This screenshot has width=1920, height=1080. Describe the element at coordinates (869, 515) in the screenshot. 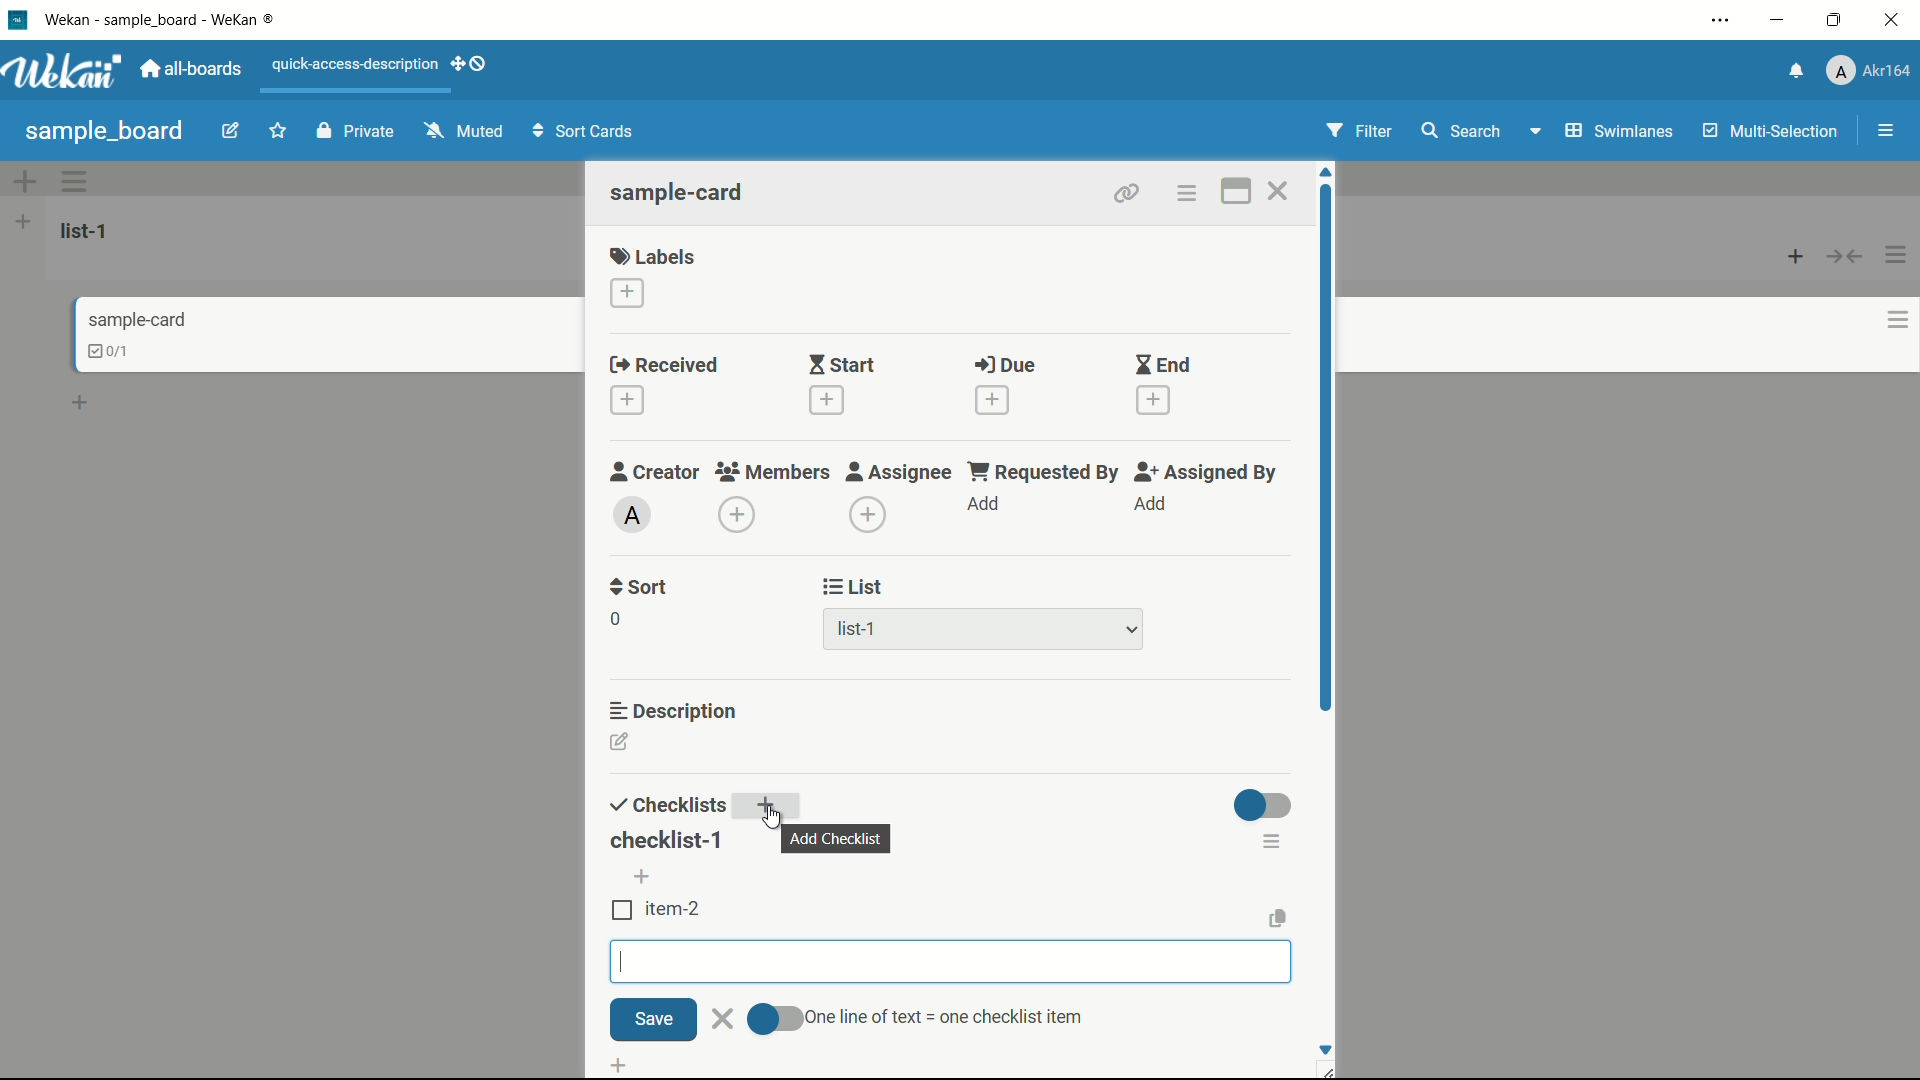

I see `add assignee` at that location.